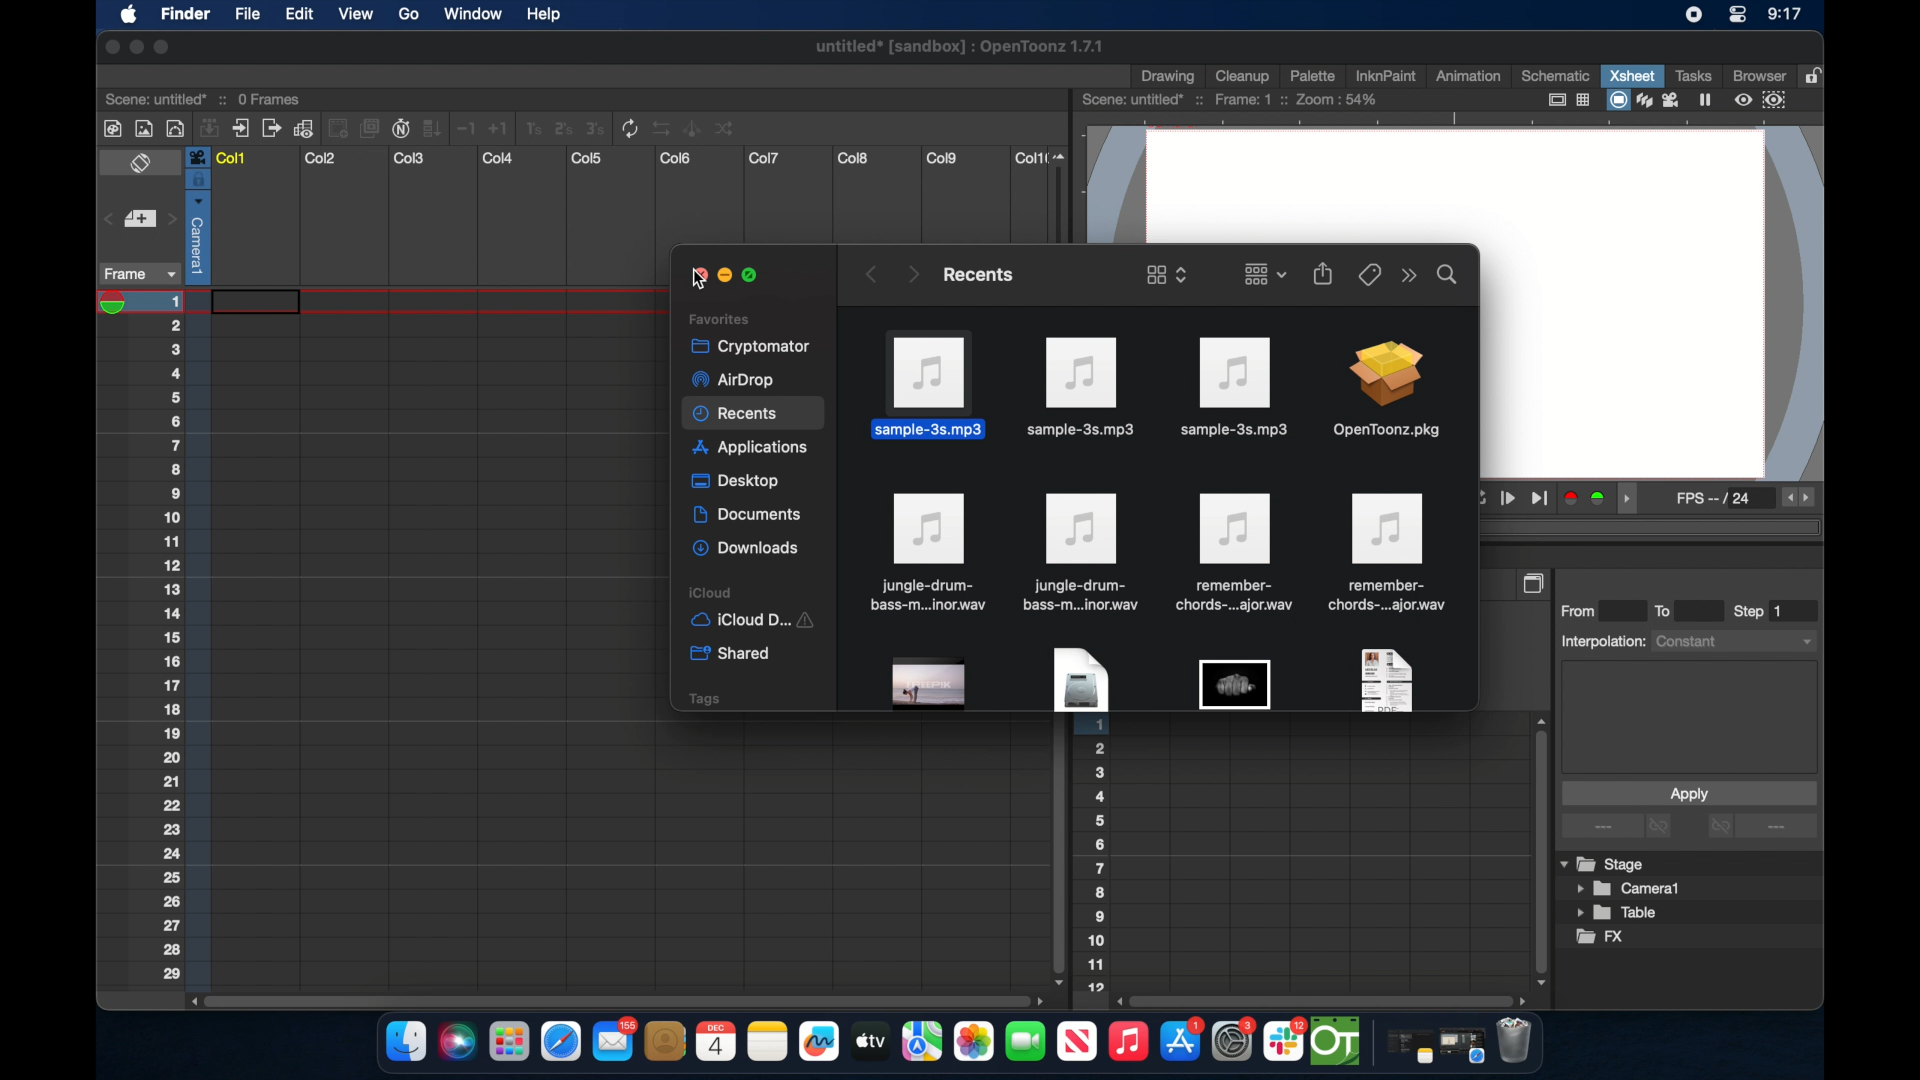 This screenshot has width=1920, height=1080. What do you see at coordinates (1235, 1041) in the screenshot?
I see `settings` at bounding box center [1235, 1041].